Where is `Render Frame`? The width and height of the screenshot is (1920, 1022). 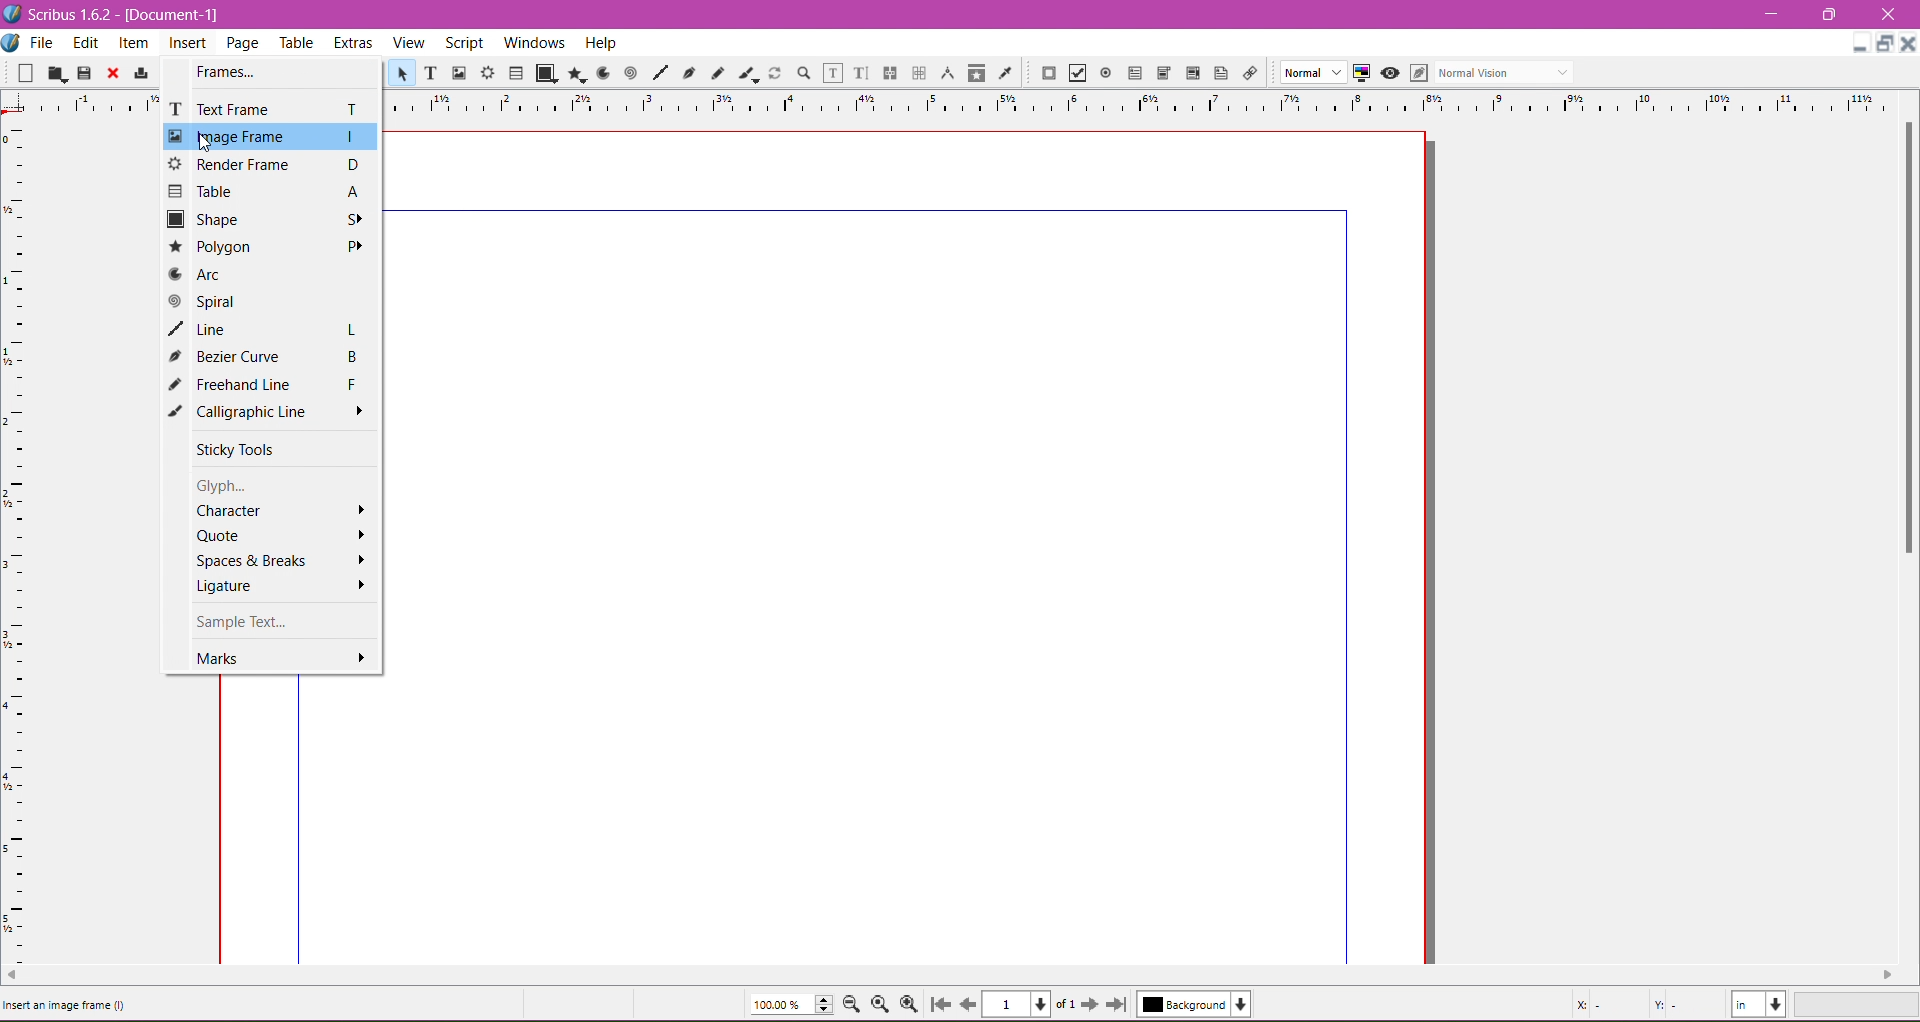
Render Frame is located at coordinates (266, 164).